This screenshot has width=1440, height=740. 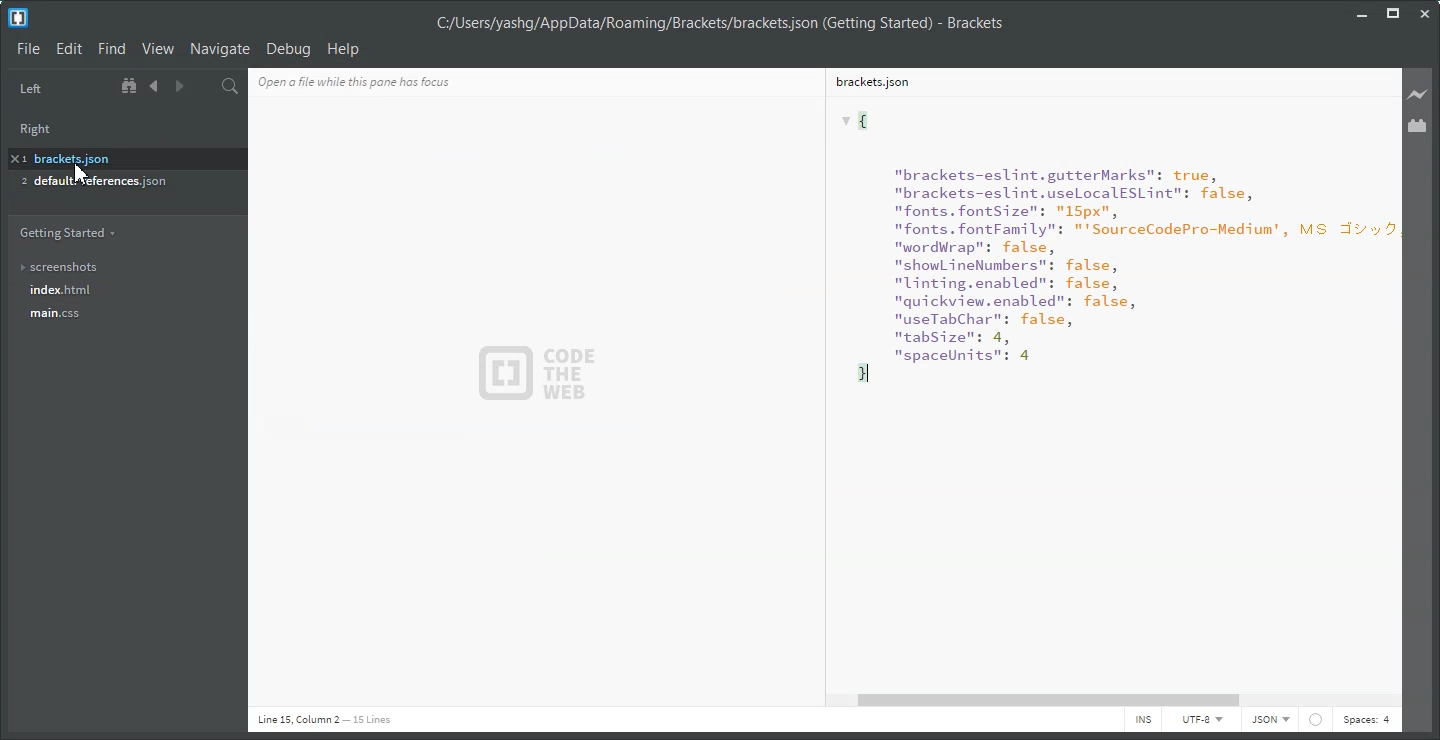 I want to click on HTML, so click(x=1269, y=721).